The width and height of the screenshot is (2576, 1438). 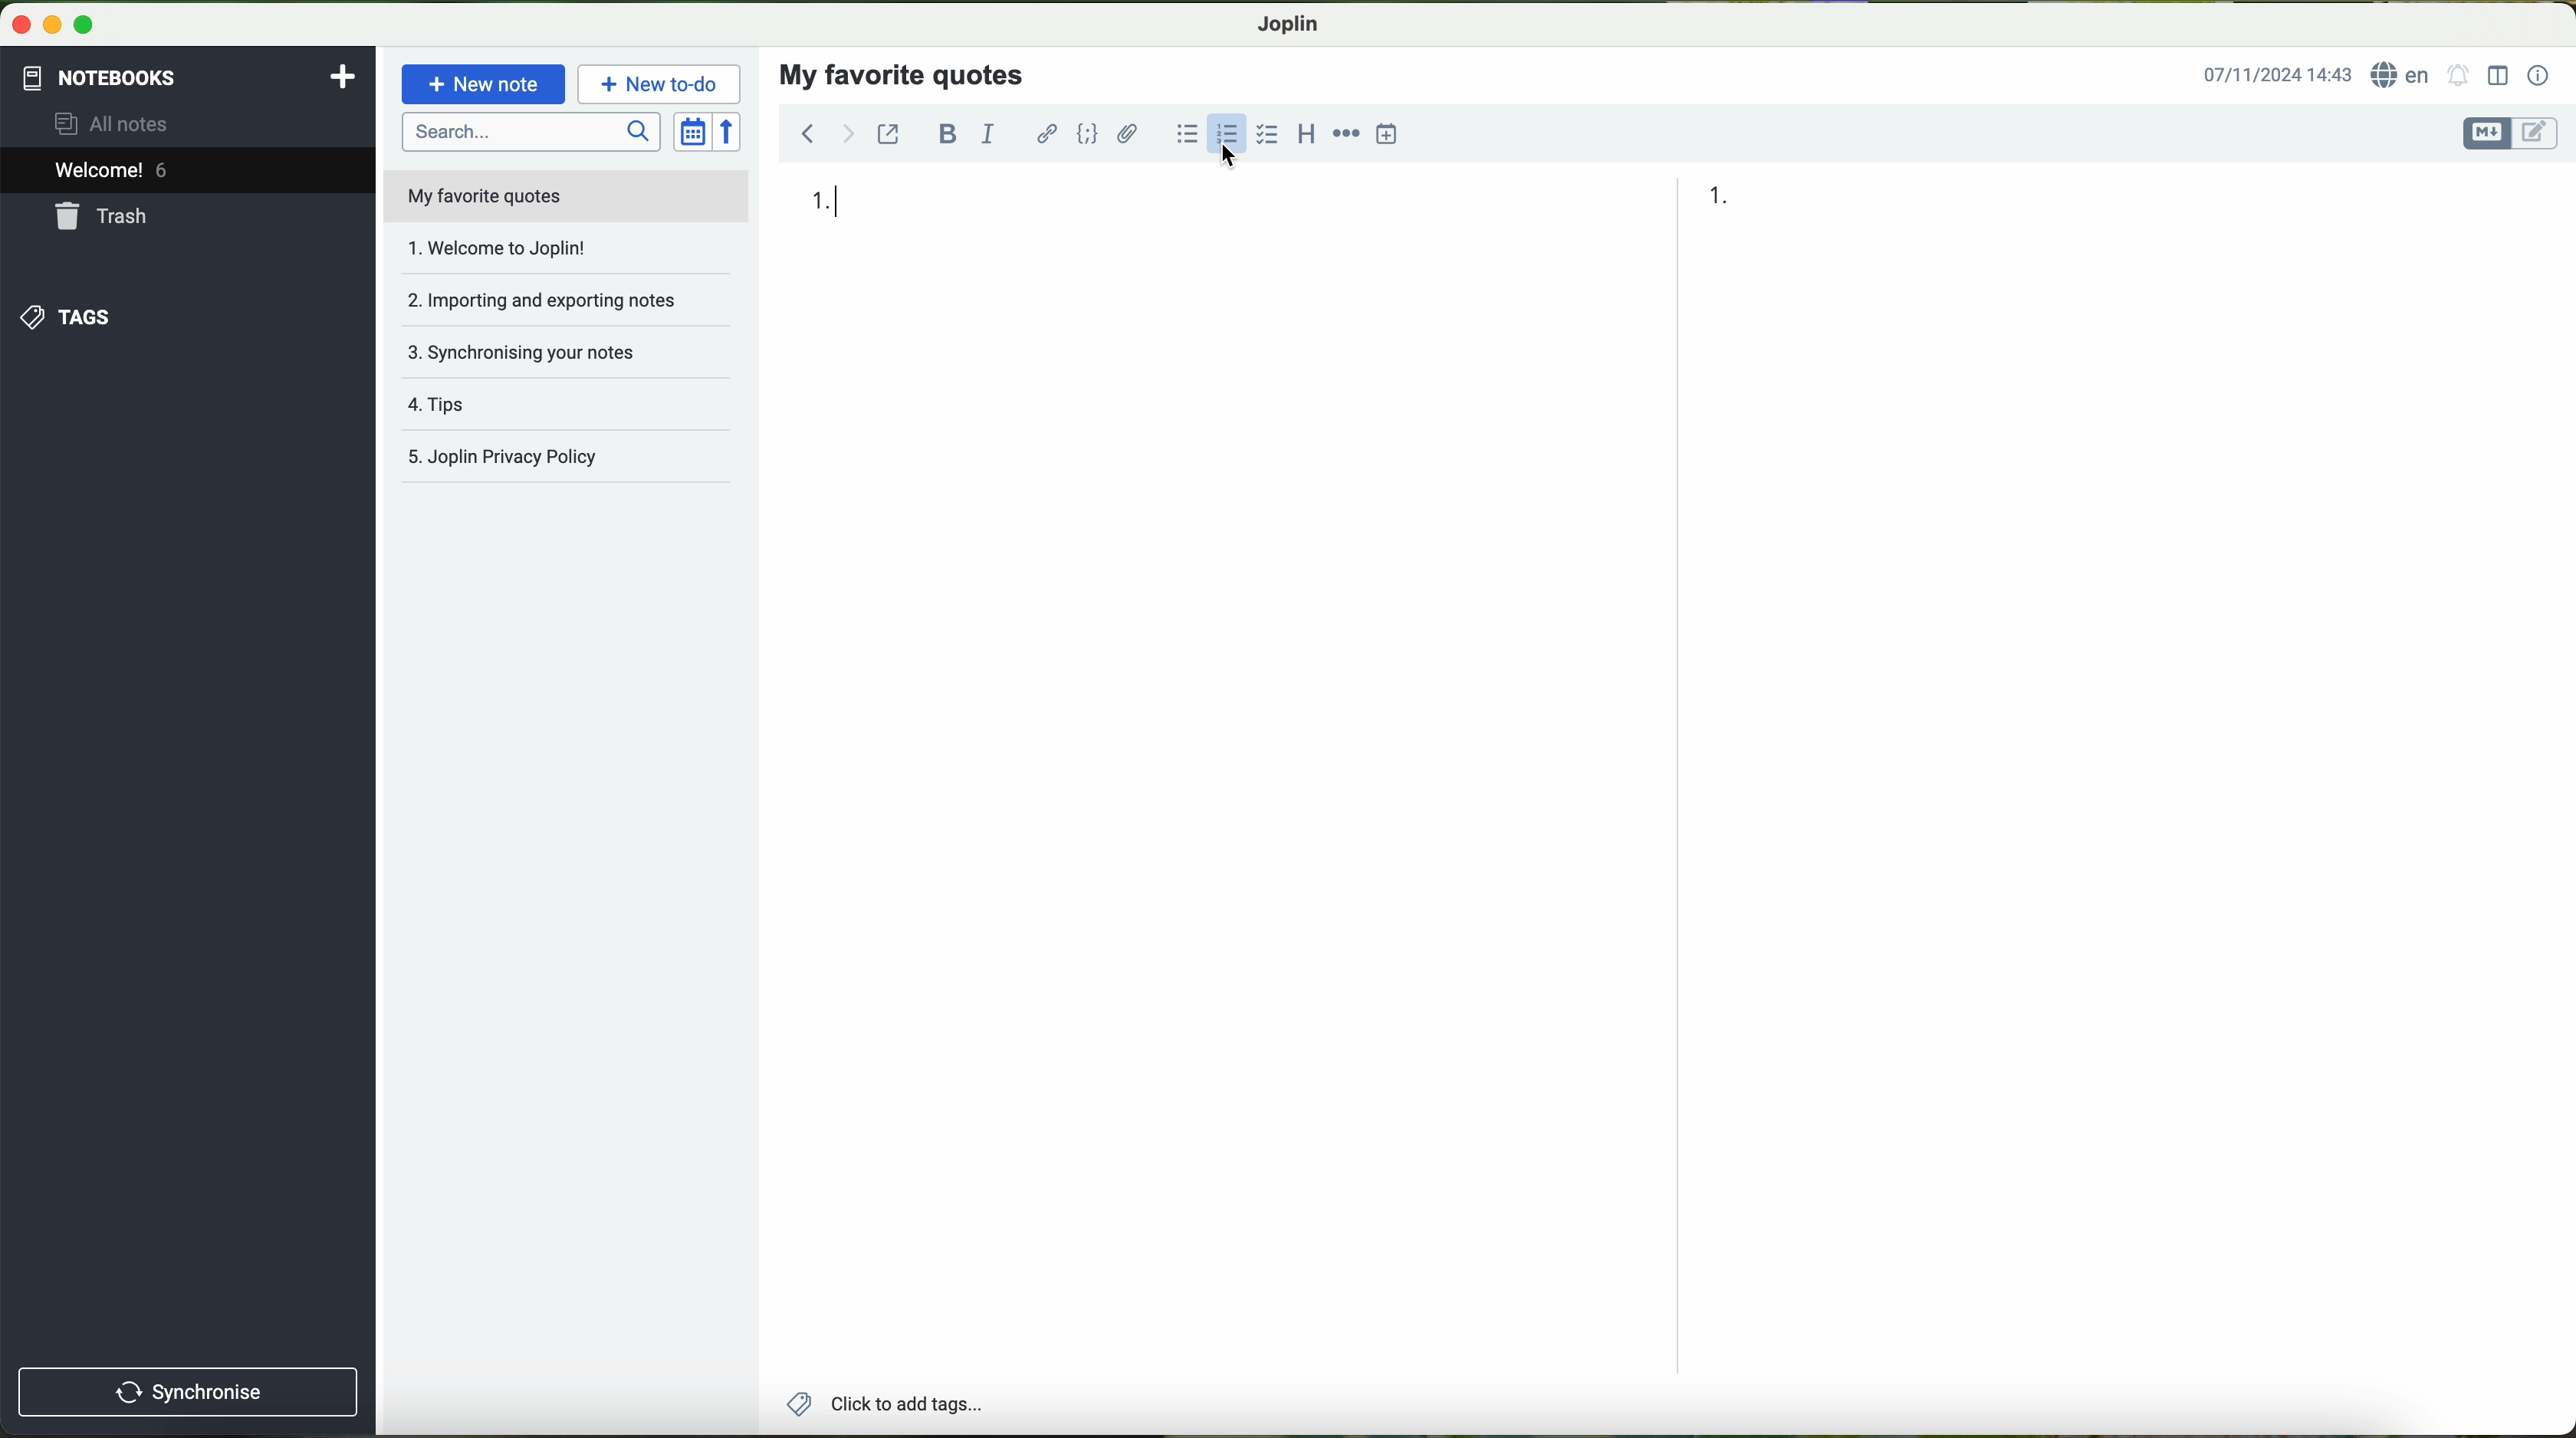 I want to click on synchronising your notes, so click(x=563, y=351).